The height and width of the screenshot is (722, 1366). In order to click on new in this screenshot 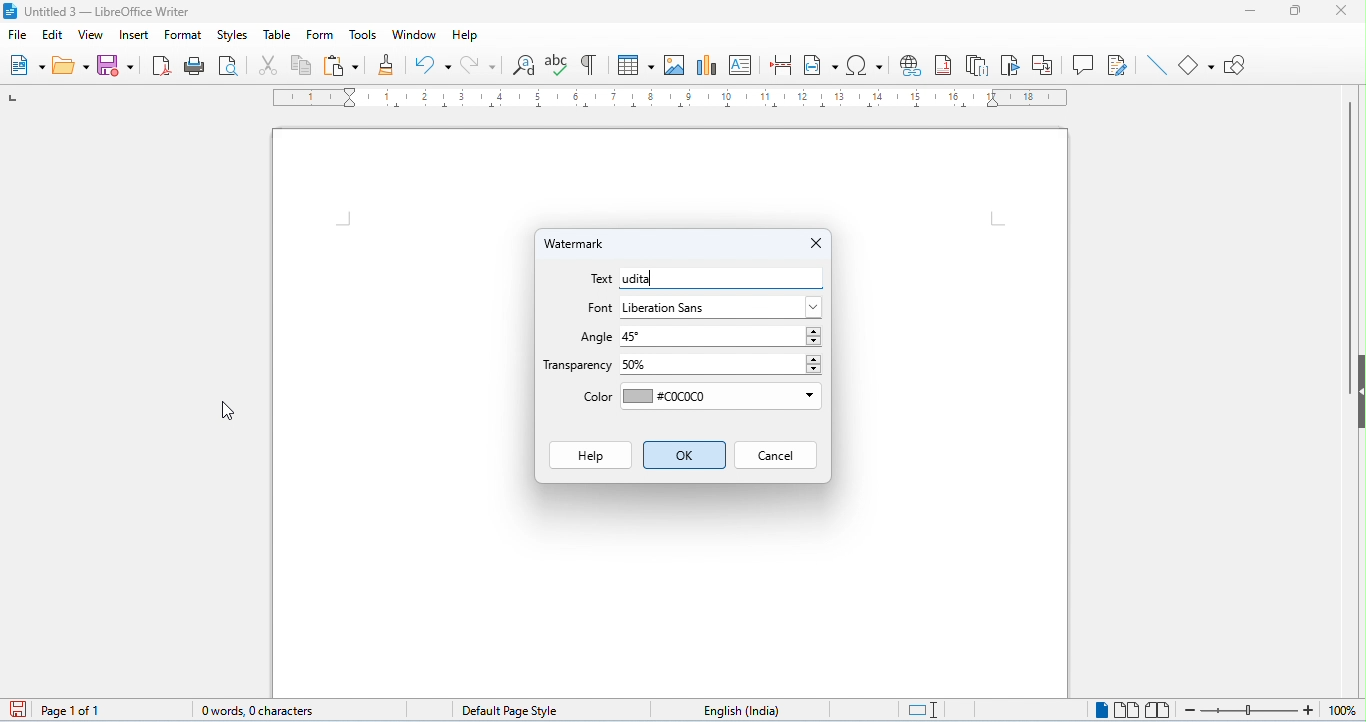, I will do `click(26, 65)`.